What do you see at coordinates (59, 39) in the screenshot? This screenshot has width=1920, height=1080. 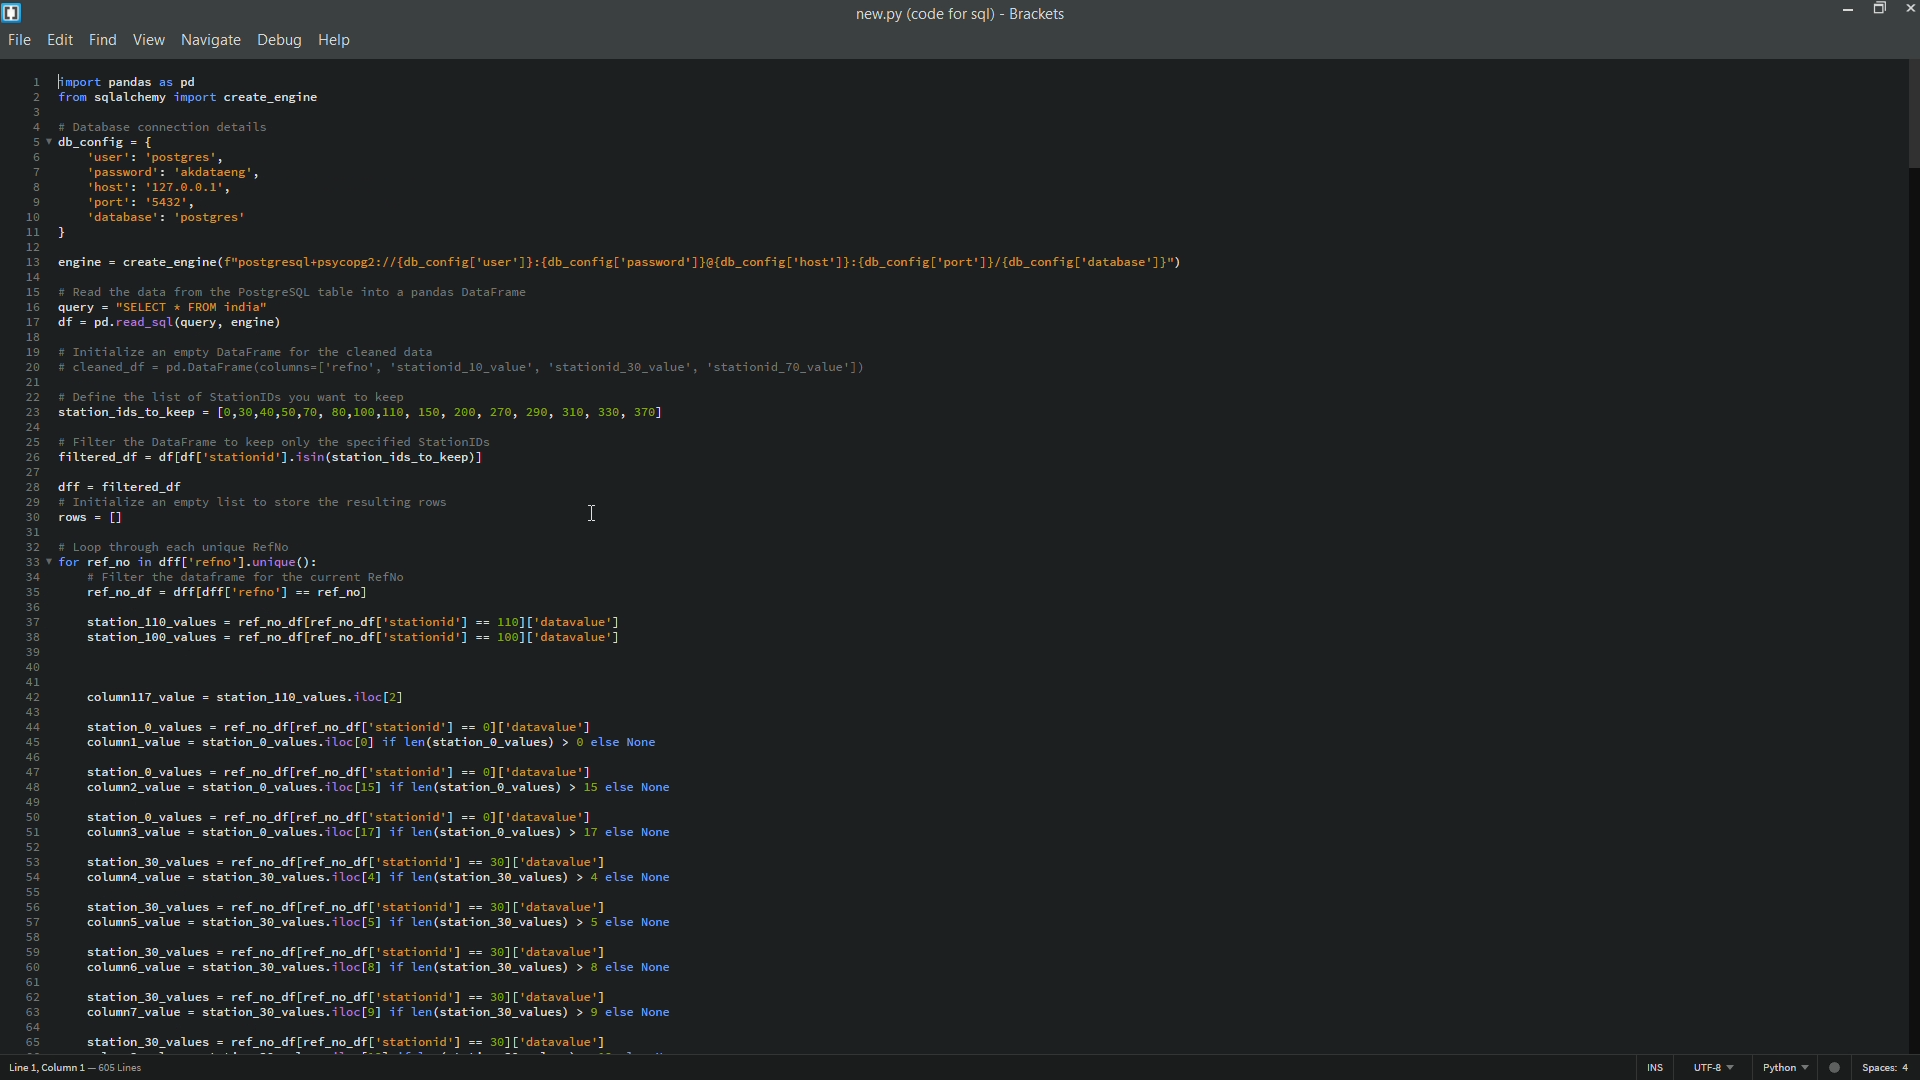 I see `edit menu` at bounding box center [59, 39].